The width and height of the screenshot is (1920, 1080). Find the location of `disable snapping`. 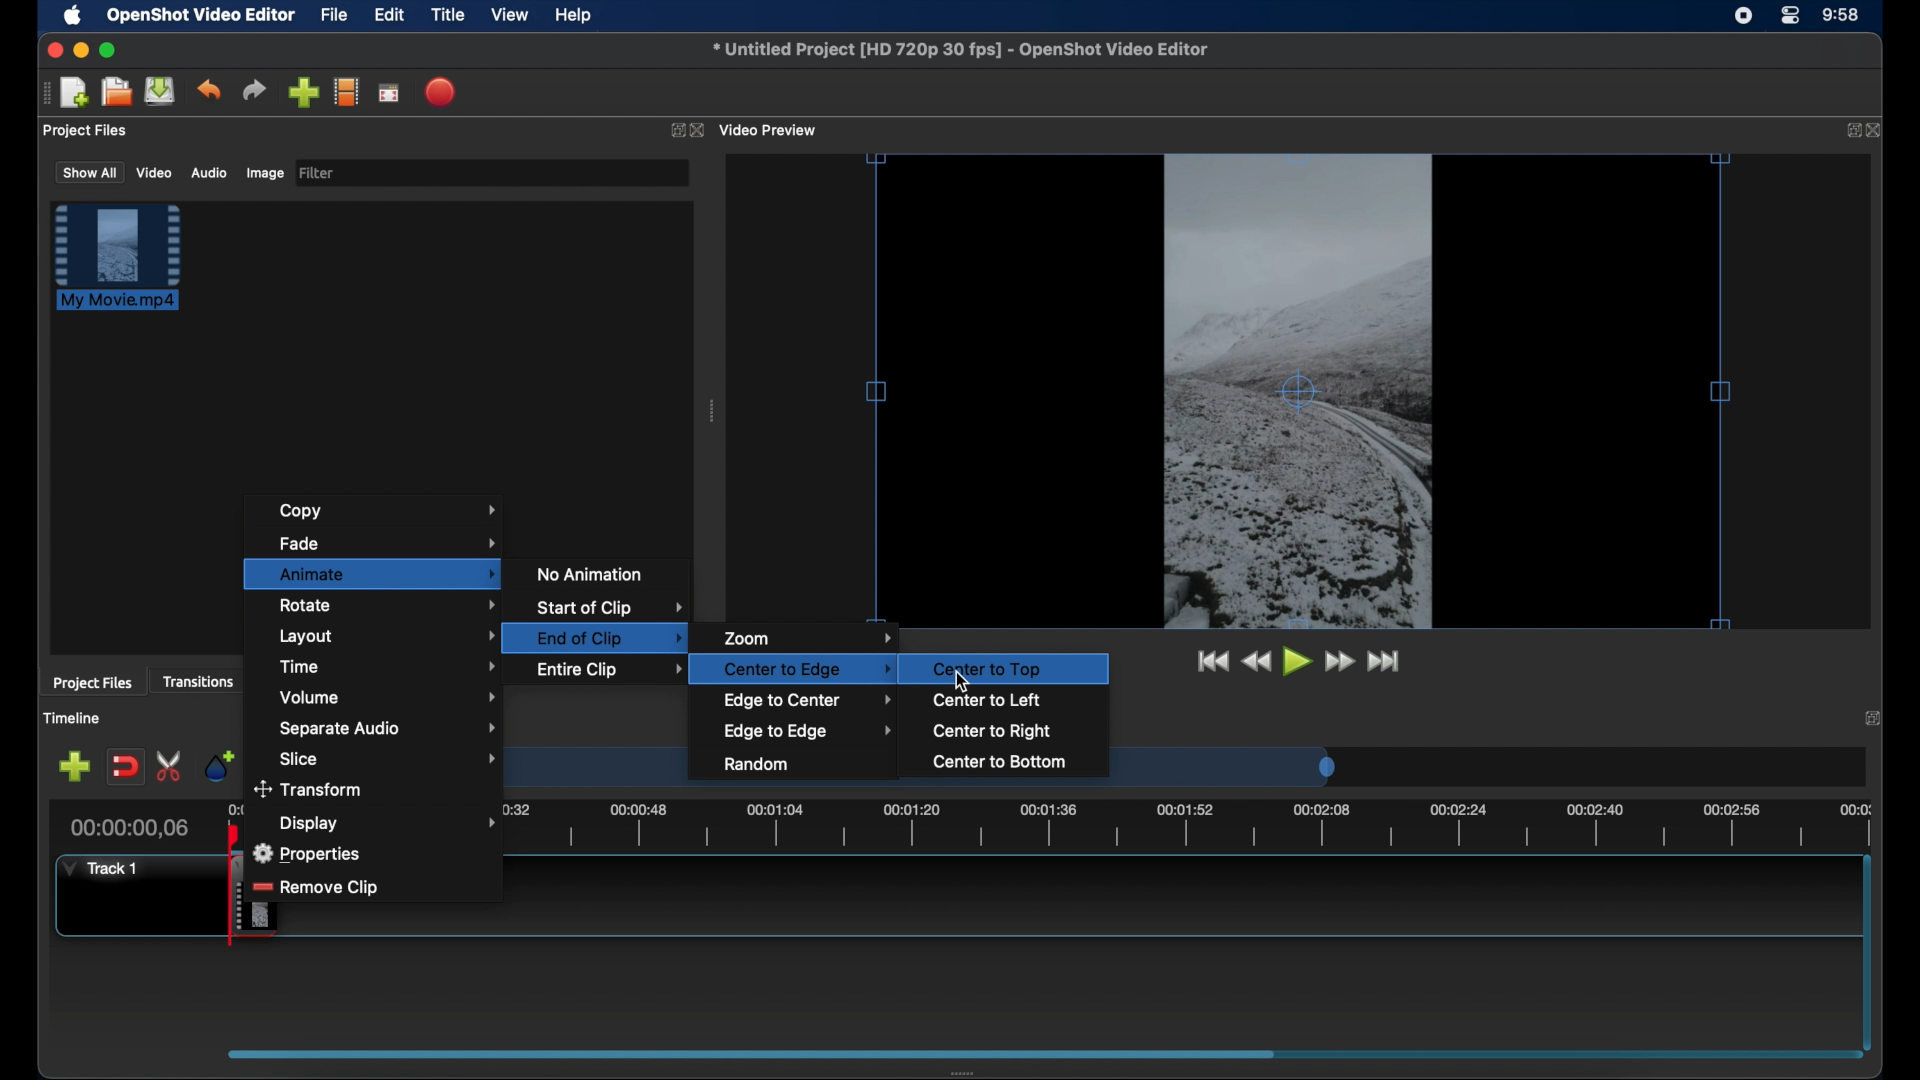

disable snapping is located at coordinates (125, 767).